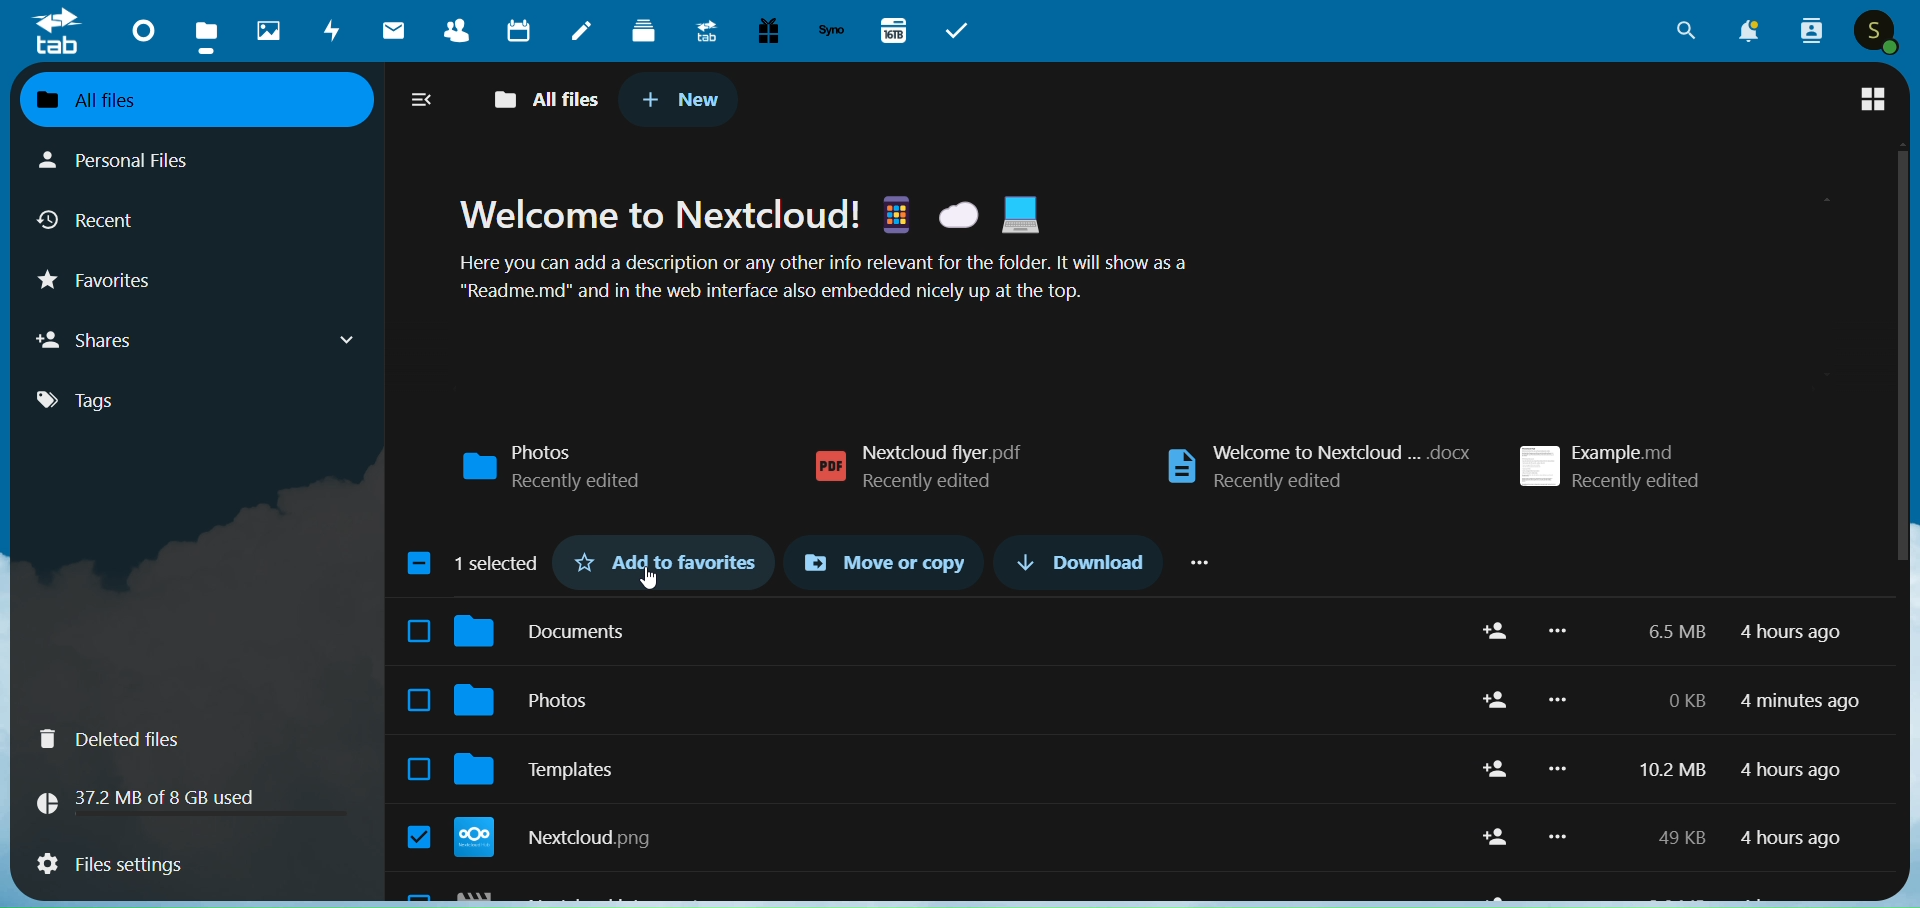 The image size is (1920, 908). Describe the element at coordinates (897, 29) in the screenshot. I see `16tb` at that location.